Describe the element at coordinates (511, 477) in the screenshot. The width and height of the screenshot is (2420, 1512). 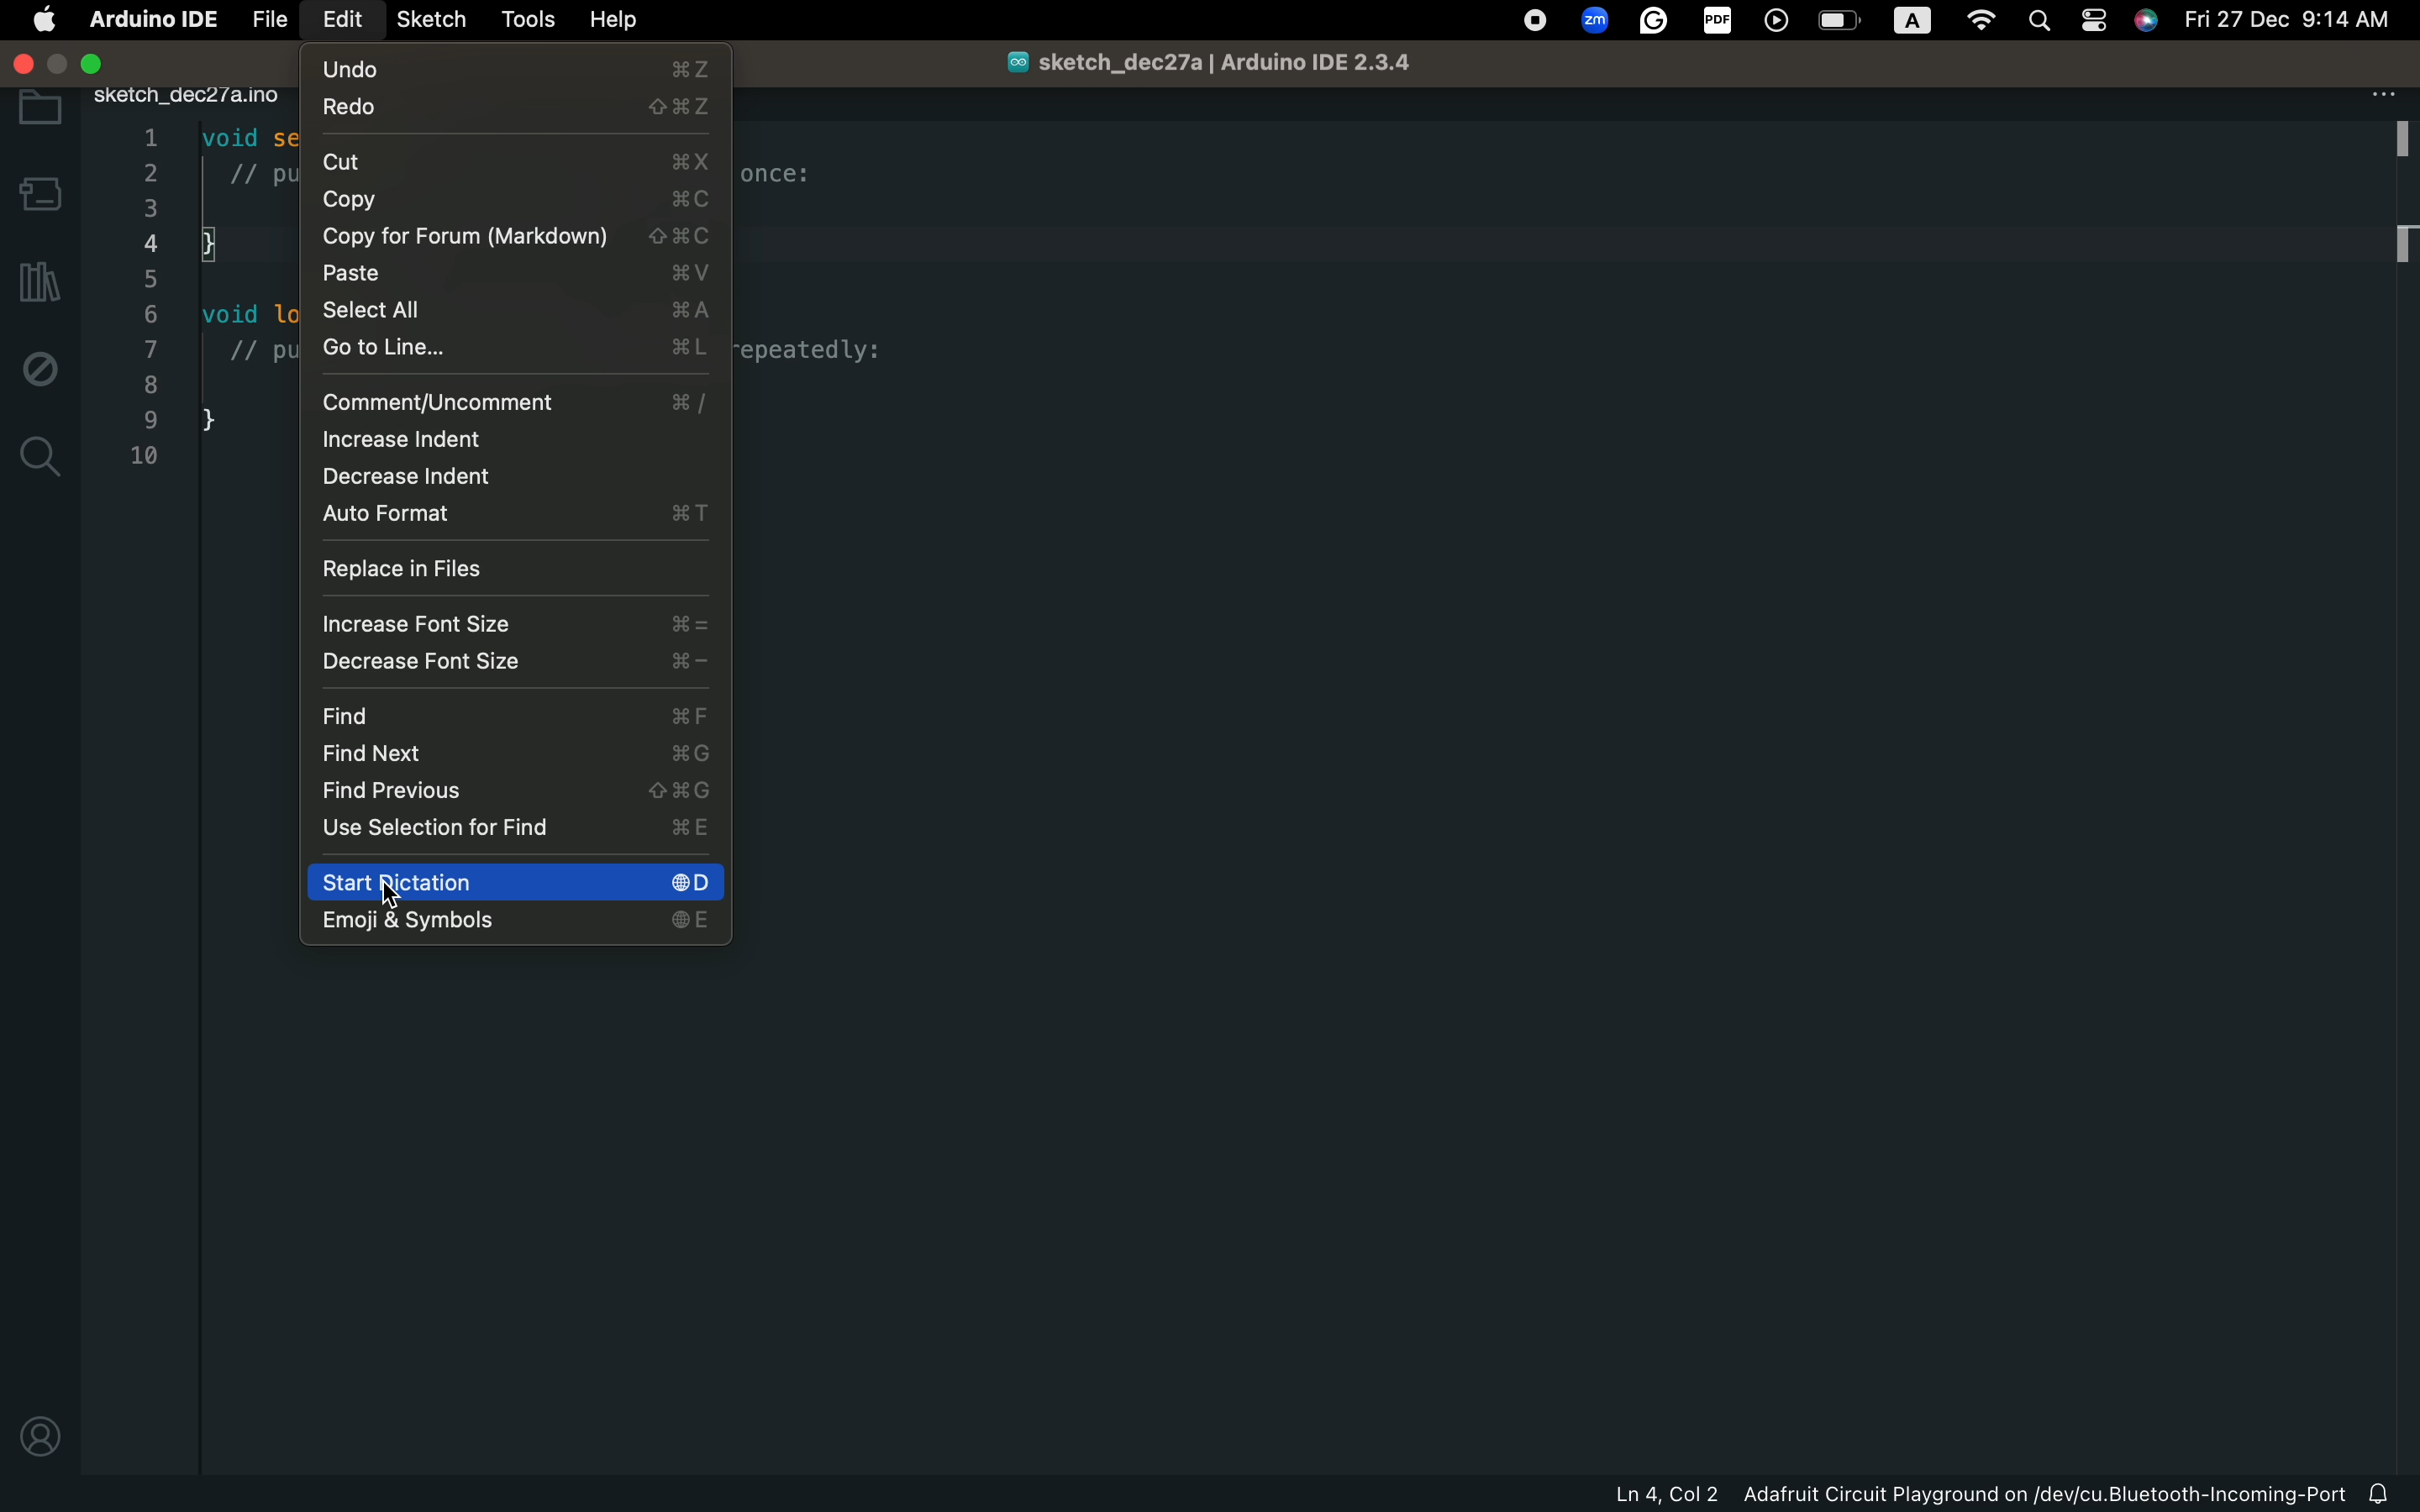
I see `decrease indent` at that location.